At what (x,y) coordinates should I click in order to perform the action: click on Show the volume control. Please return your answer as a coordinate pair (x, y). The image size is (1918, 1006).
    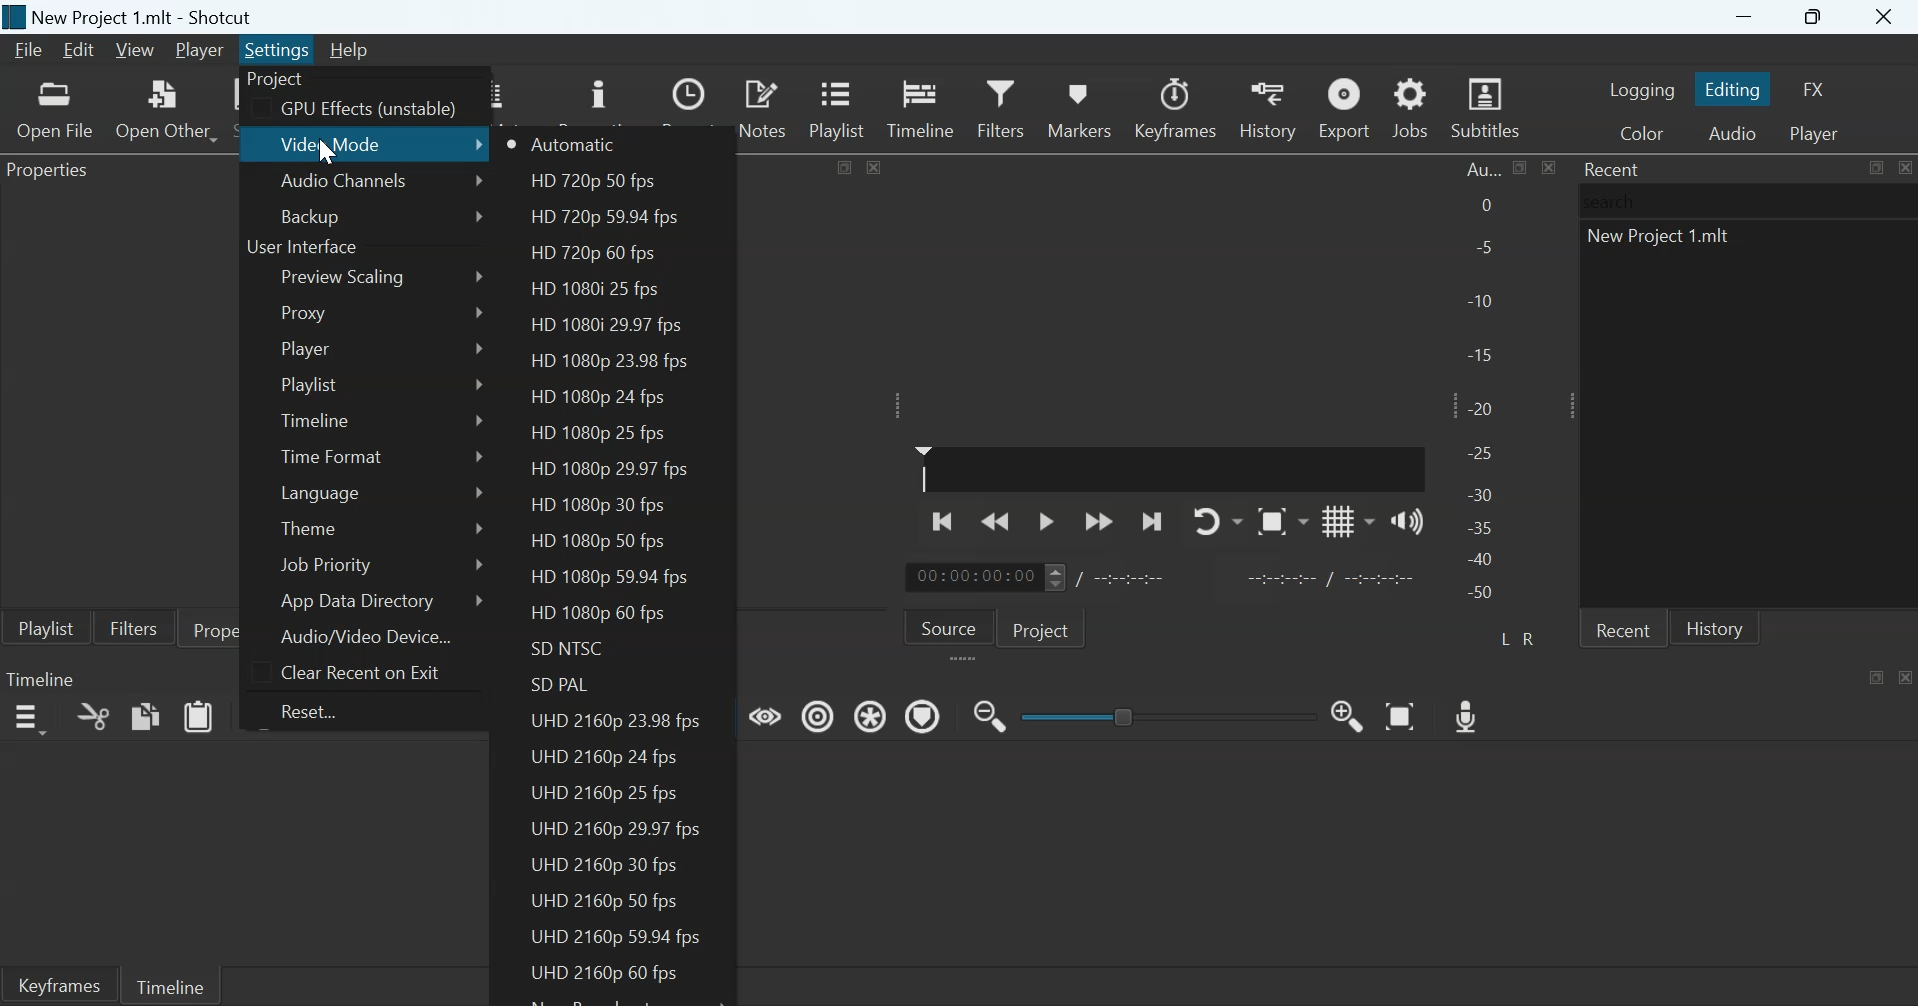
    Looking at the image, I should click on (1407, 520).